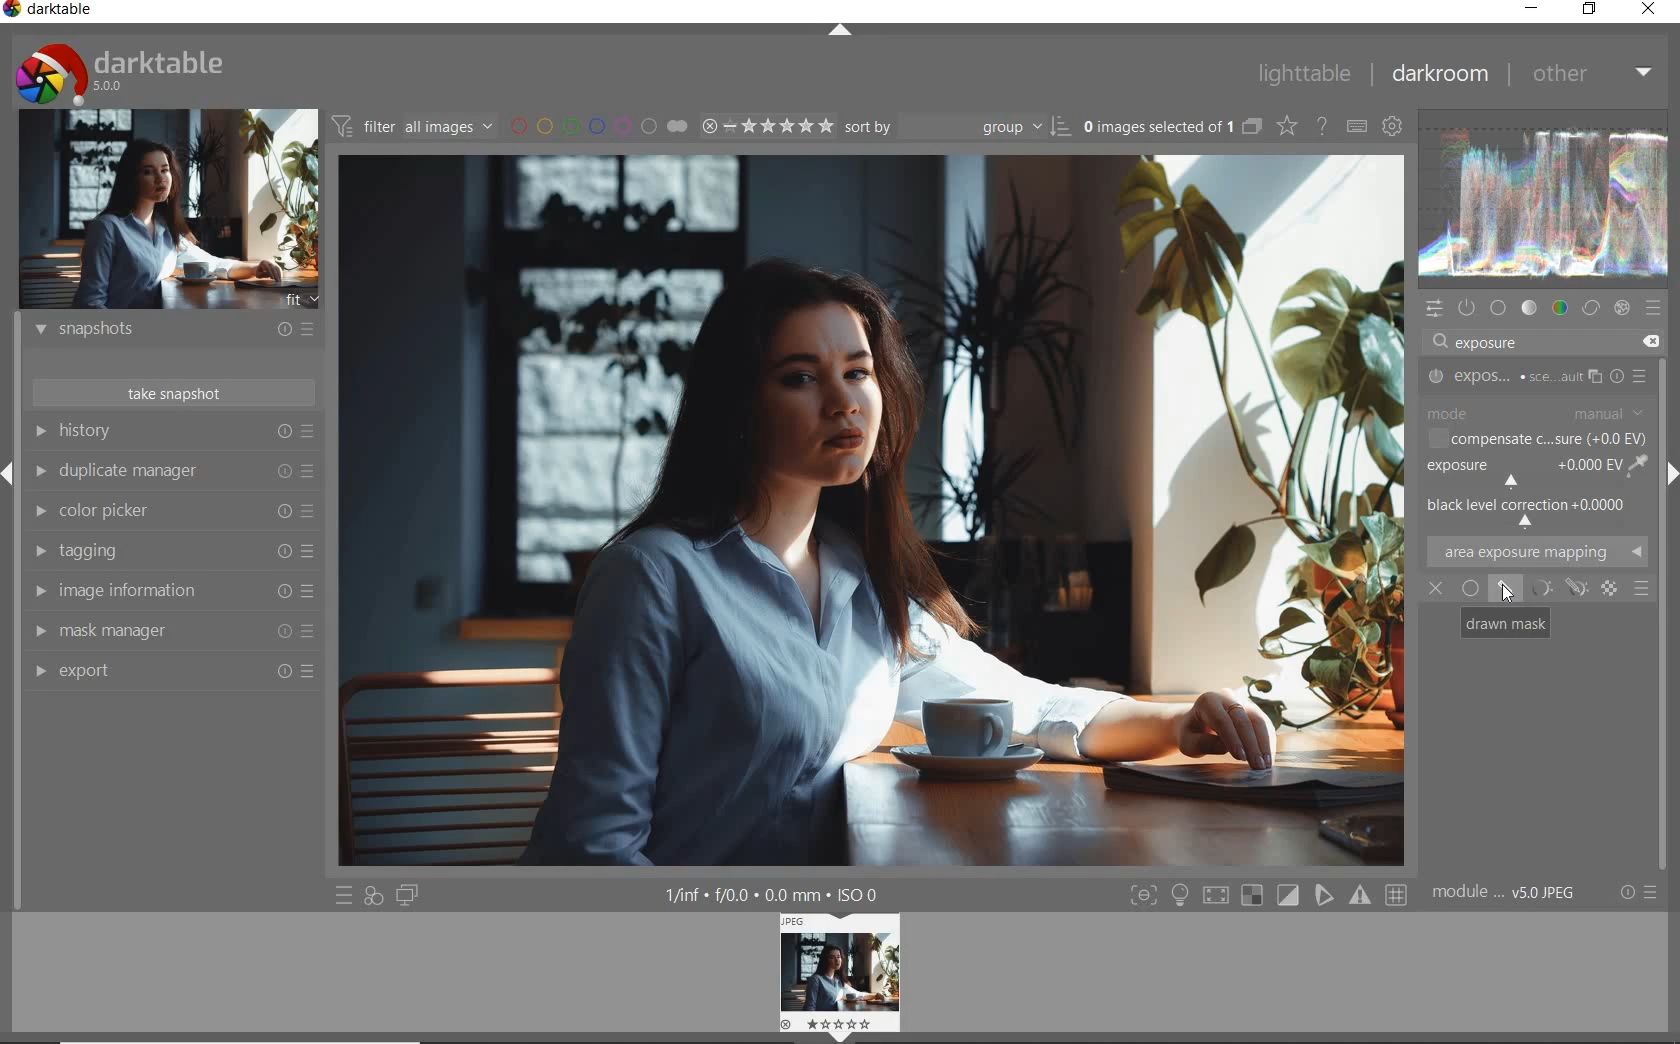 The height and width of the screenshot is (1044, 1680). I want to click on snapshots, so click(177, 330).